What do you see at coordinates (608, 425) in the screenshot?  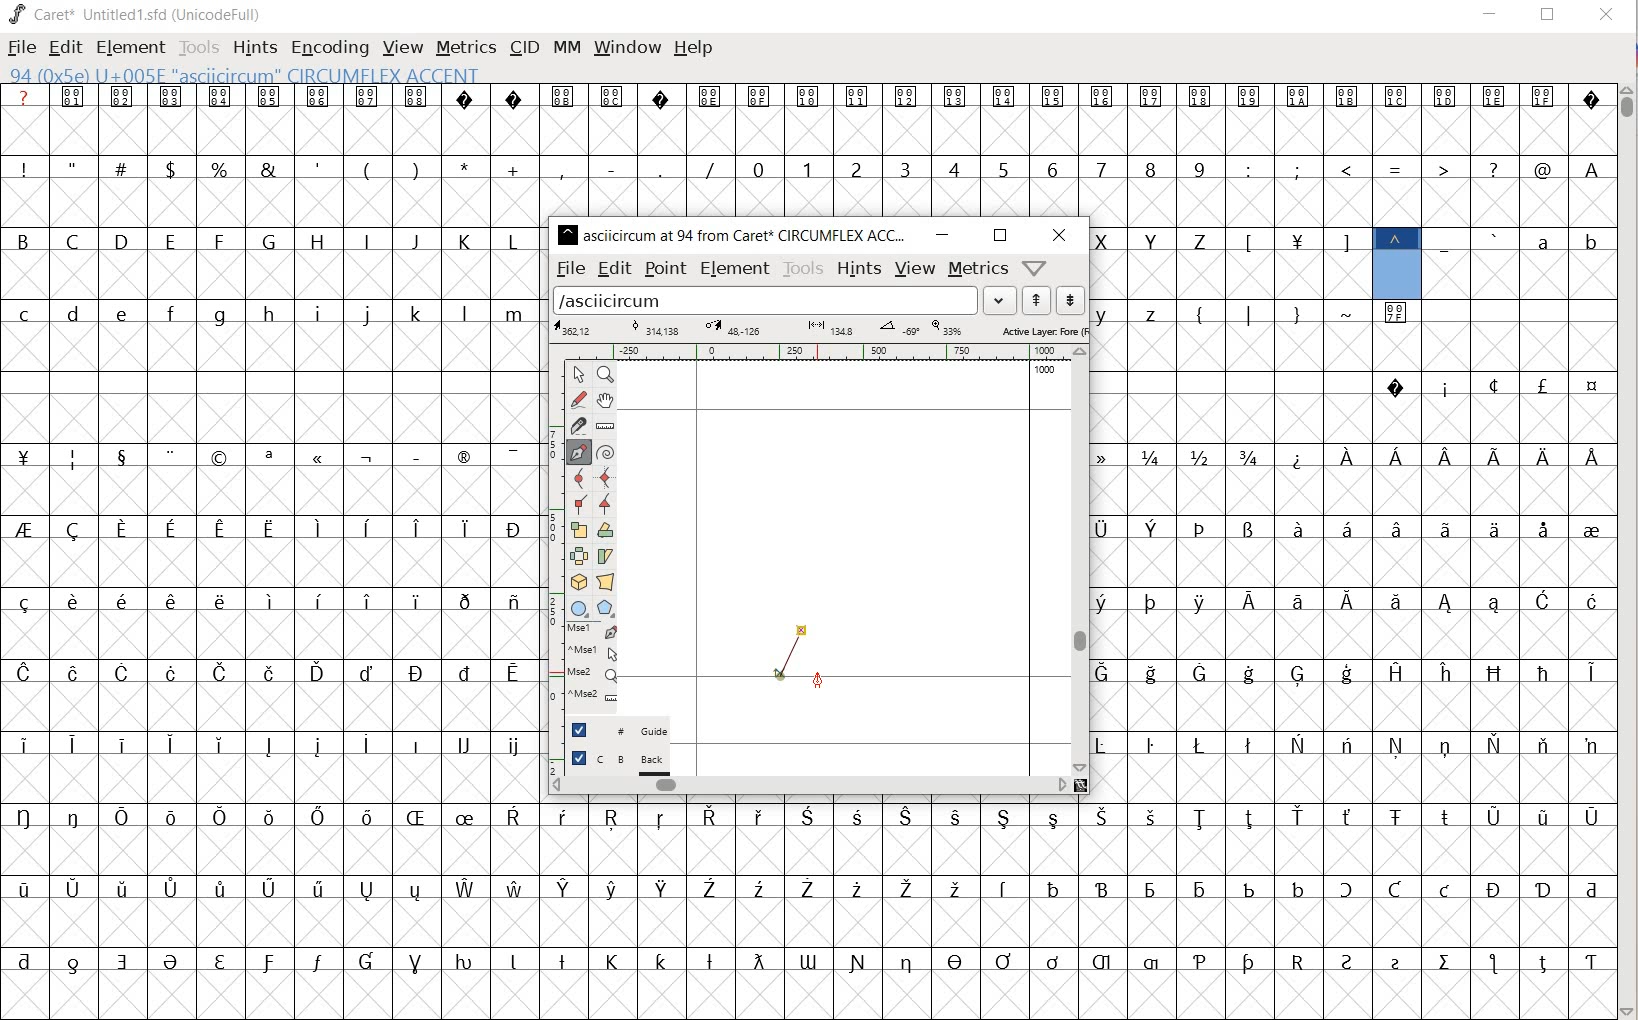 I see `measure a distance, angle between points` at bounding box center [608, 425].